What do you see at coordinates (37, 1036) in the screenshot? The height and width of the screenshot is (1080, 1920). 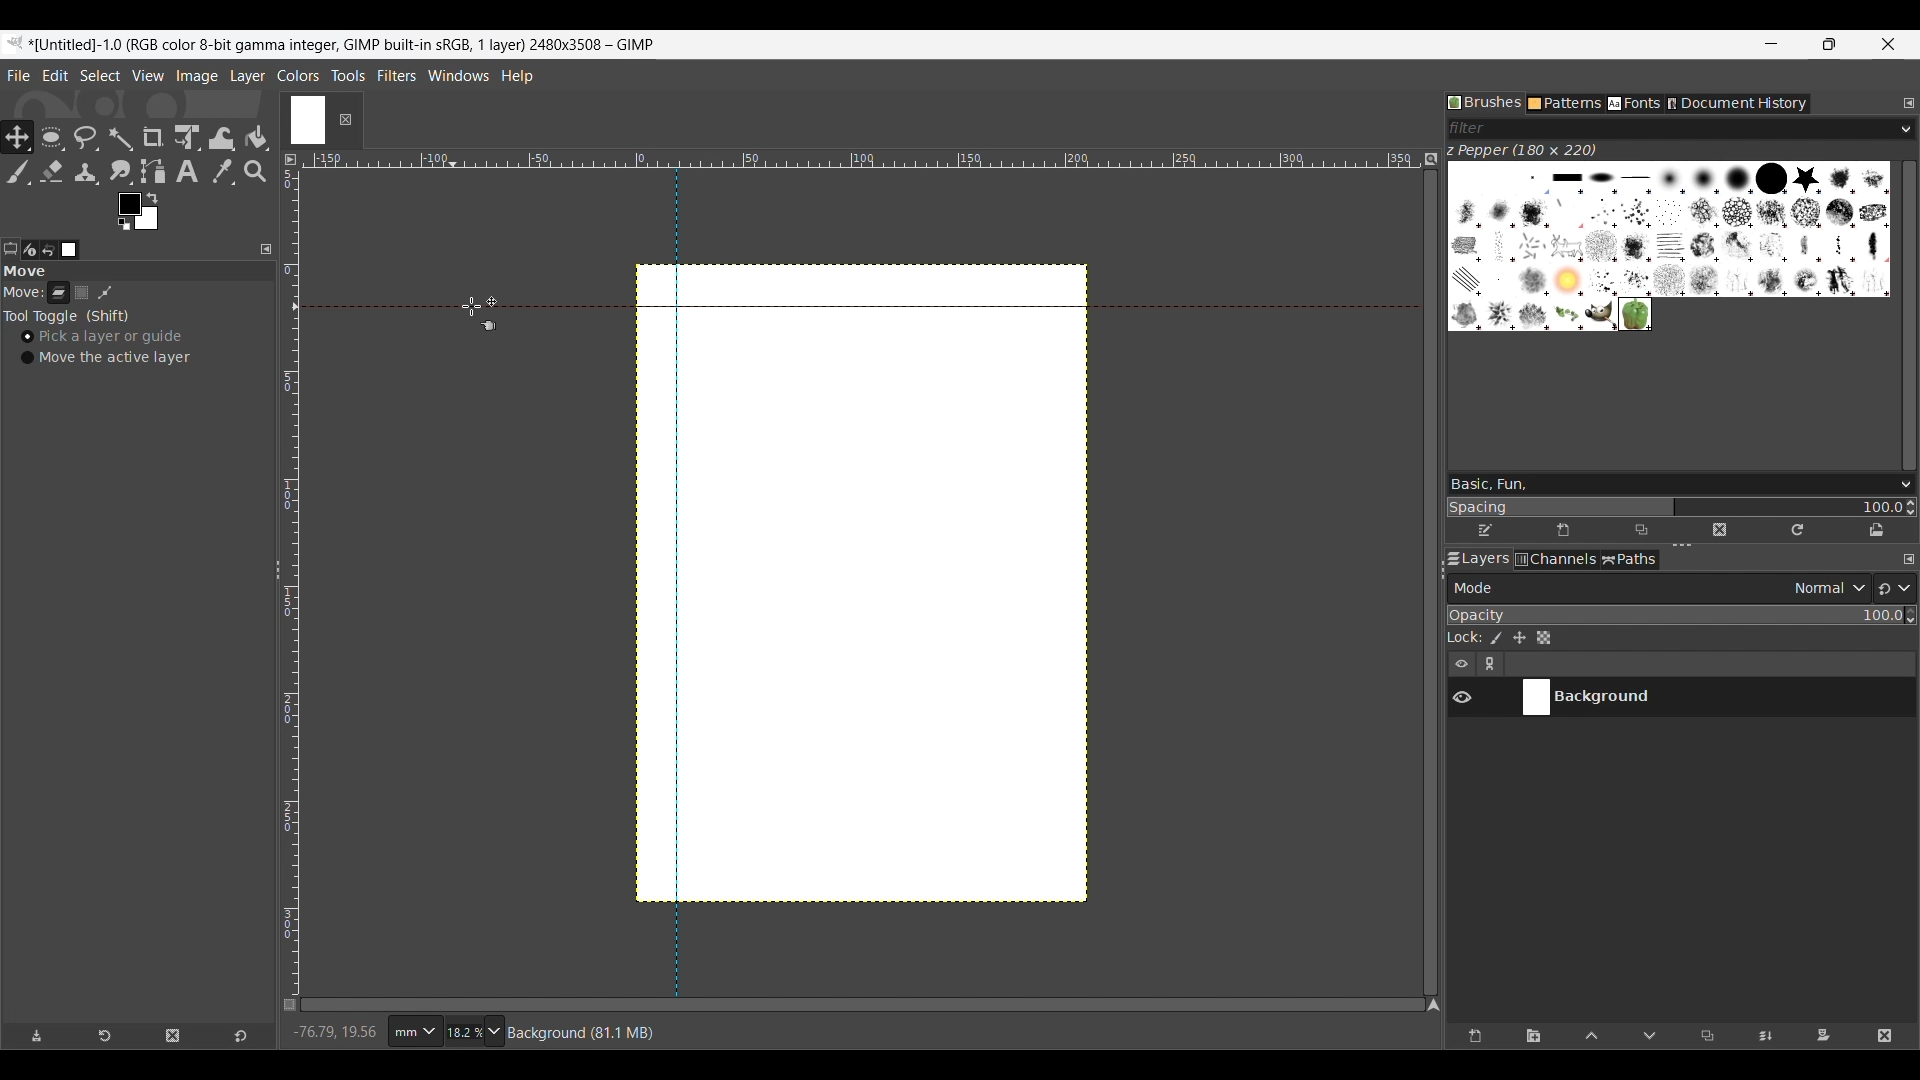 I see `Save tool preset` at bounding box center [37, 1036].